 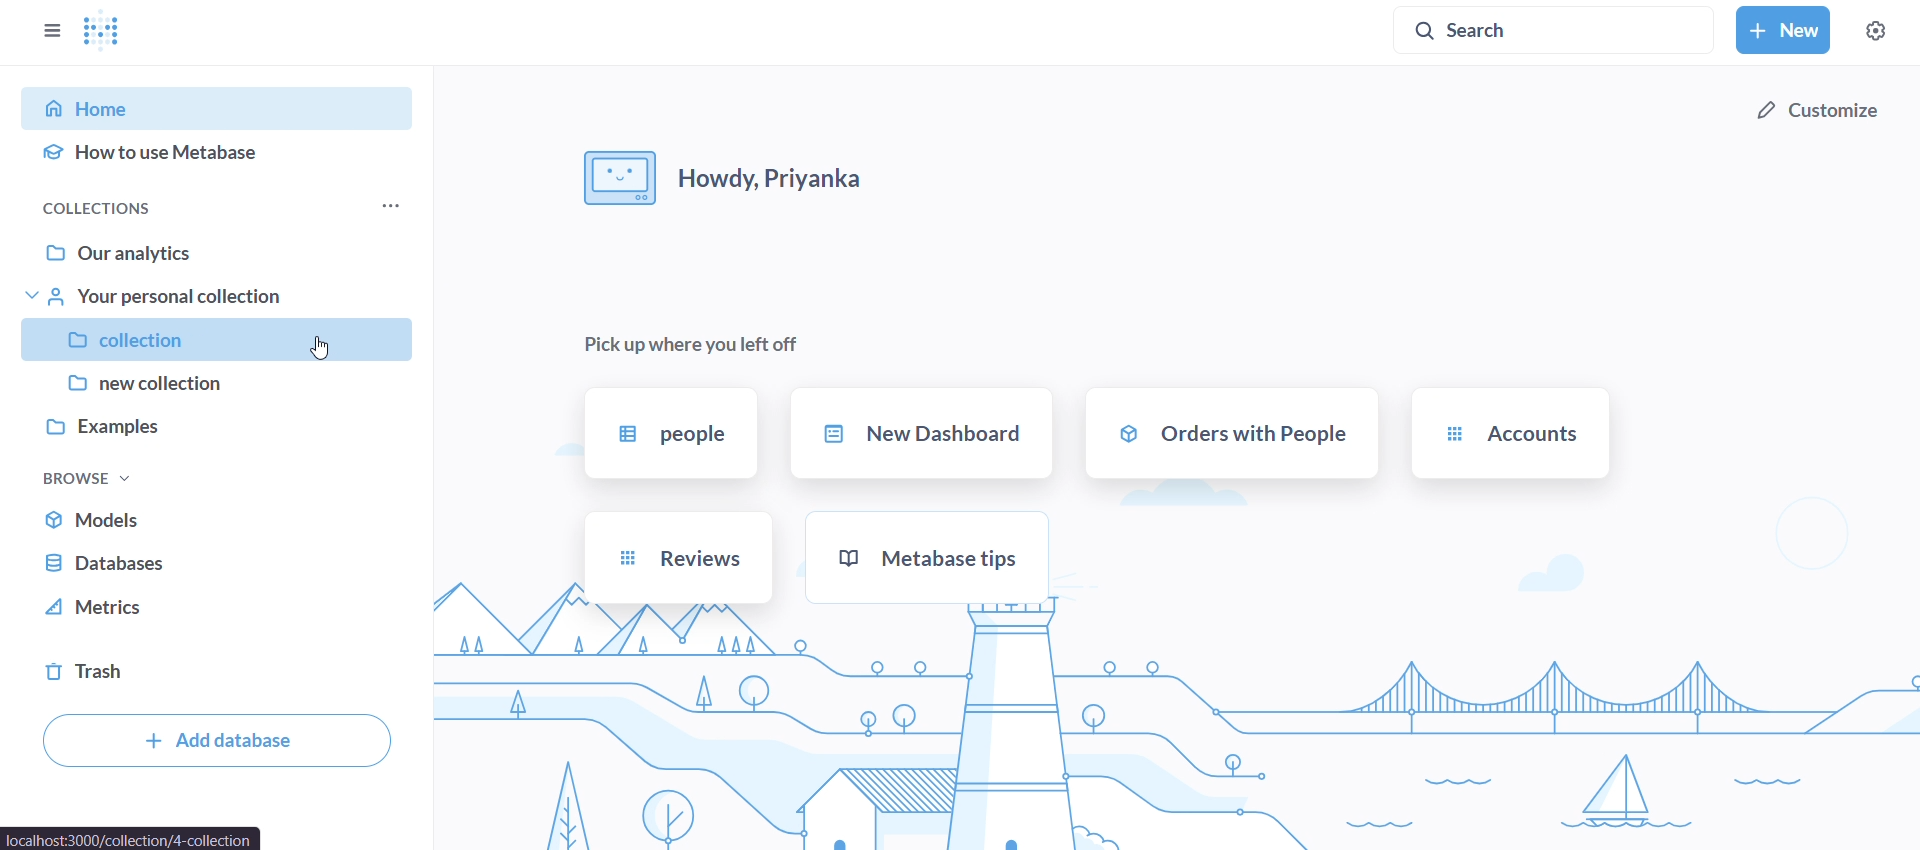 I want to click on how to use metabase, so click(x=220, y=158).